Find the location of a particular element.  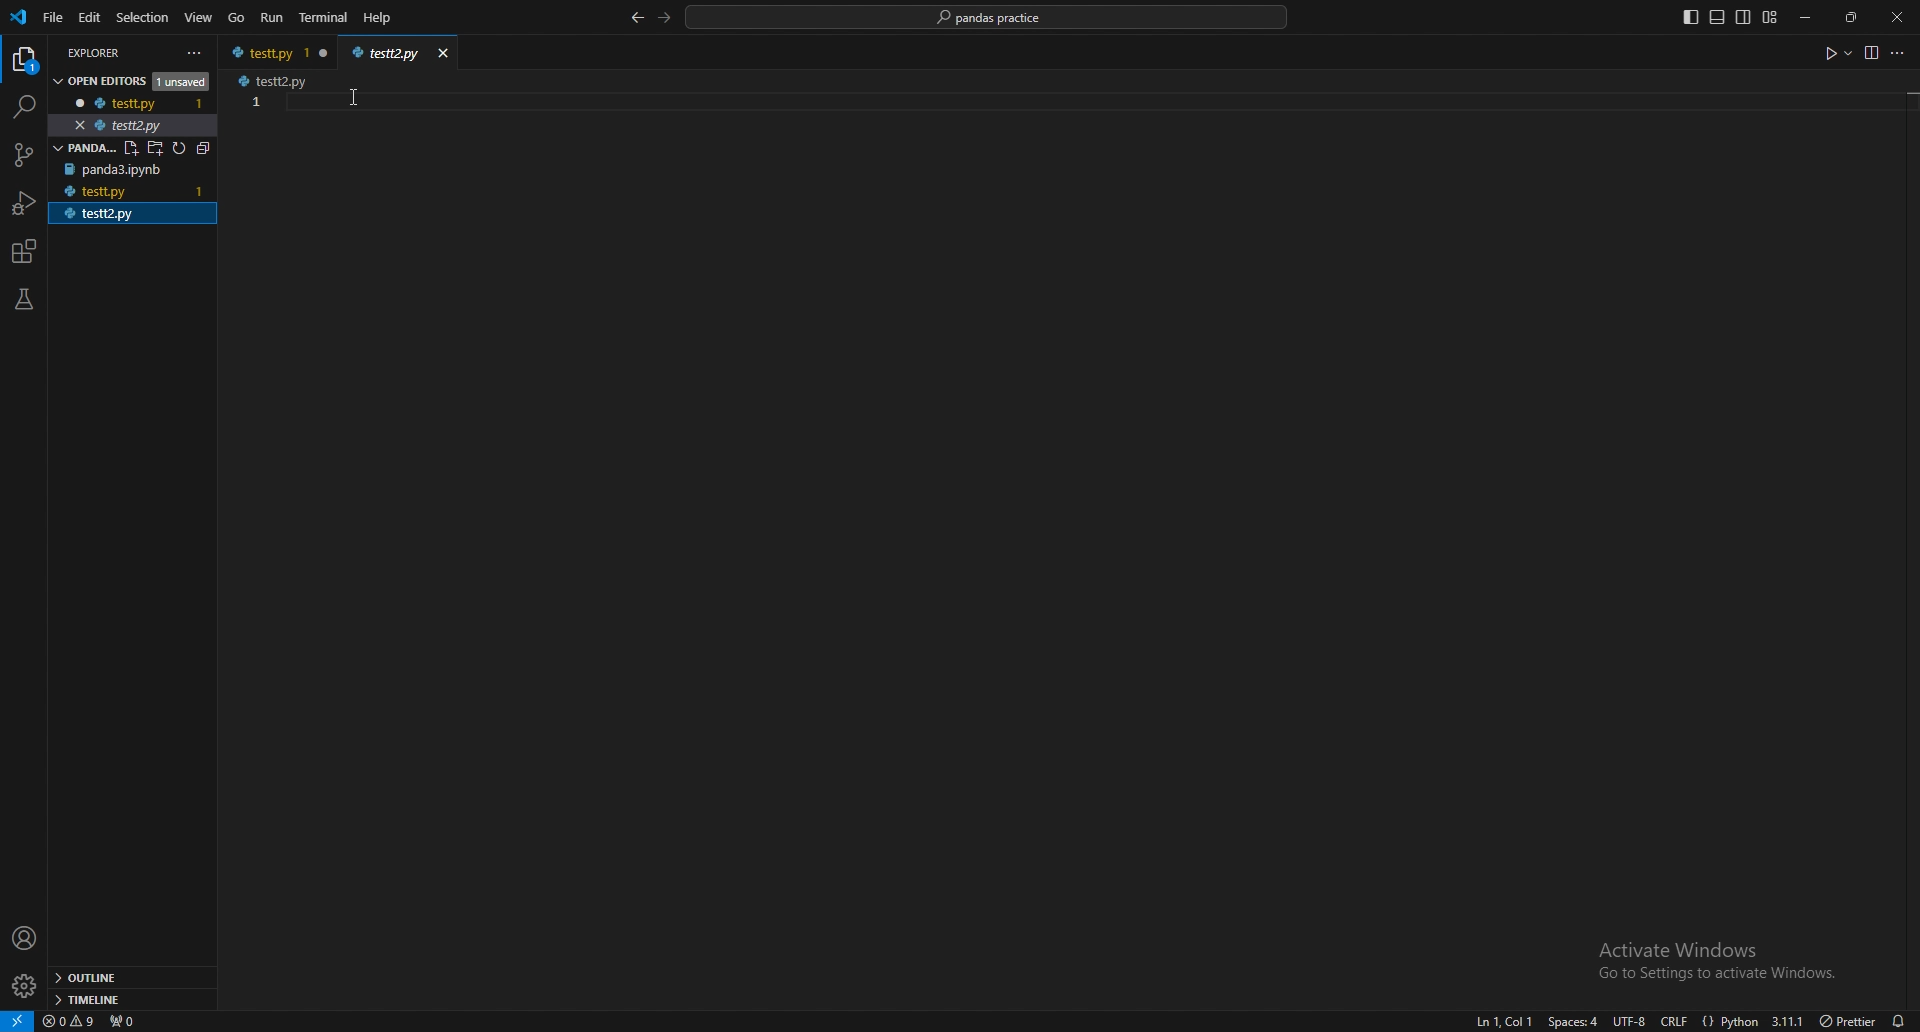

go is located at coordinates (236, 19).